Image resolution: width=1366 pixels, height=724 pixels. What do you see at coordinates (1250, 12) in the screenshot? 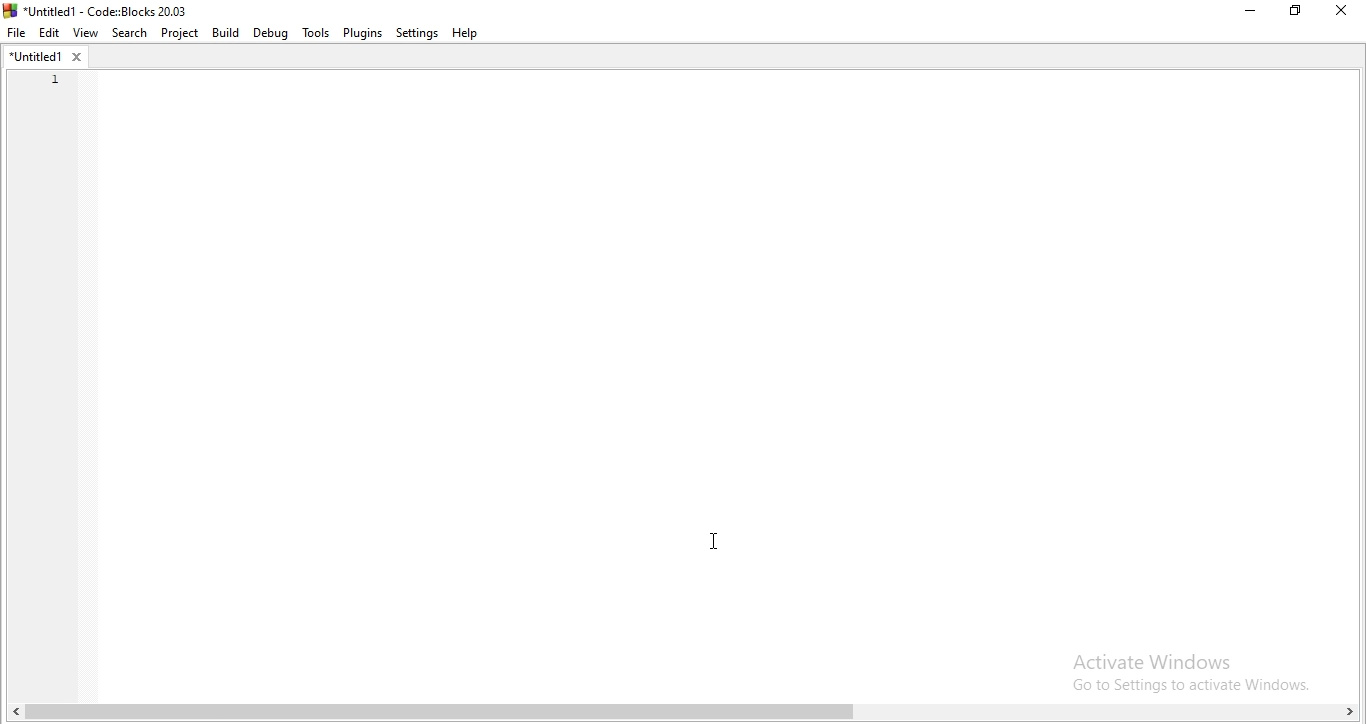
I see `Minimise` at bounding box center [1250, 12].